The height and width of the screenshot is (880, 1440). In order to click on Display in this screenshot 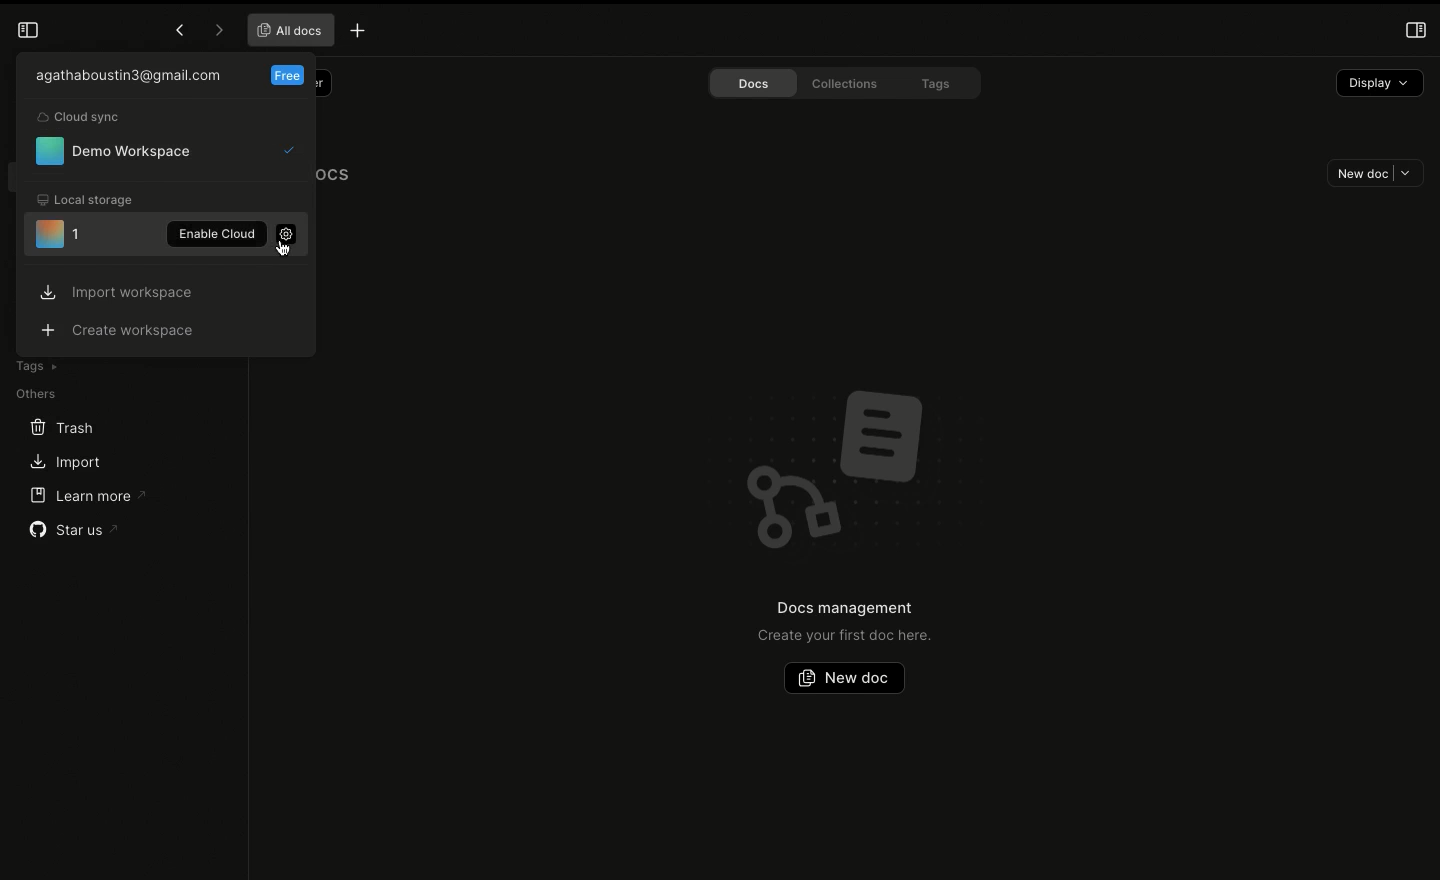, I will do `click(1378, 80)`.